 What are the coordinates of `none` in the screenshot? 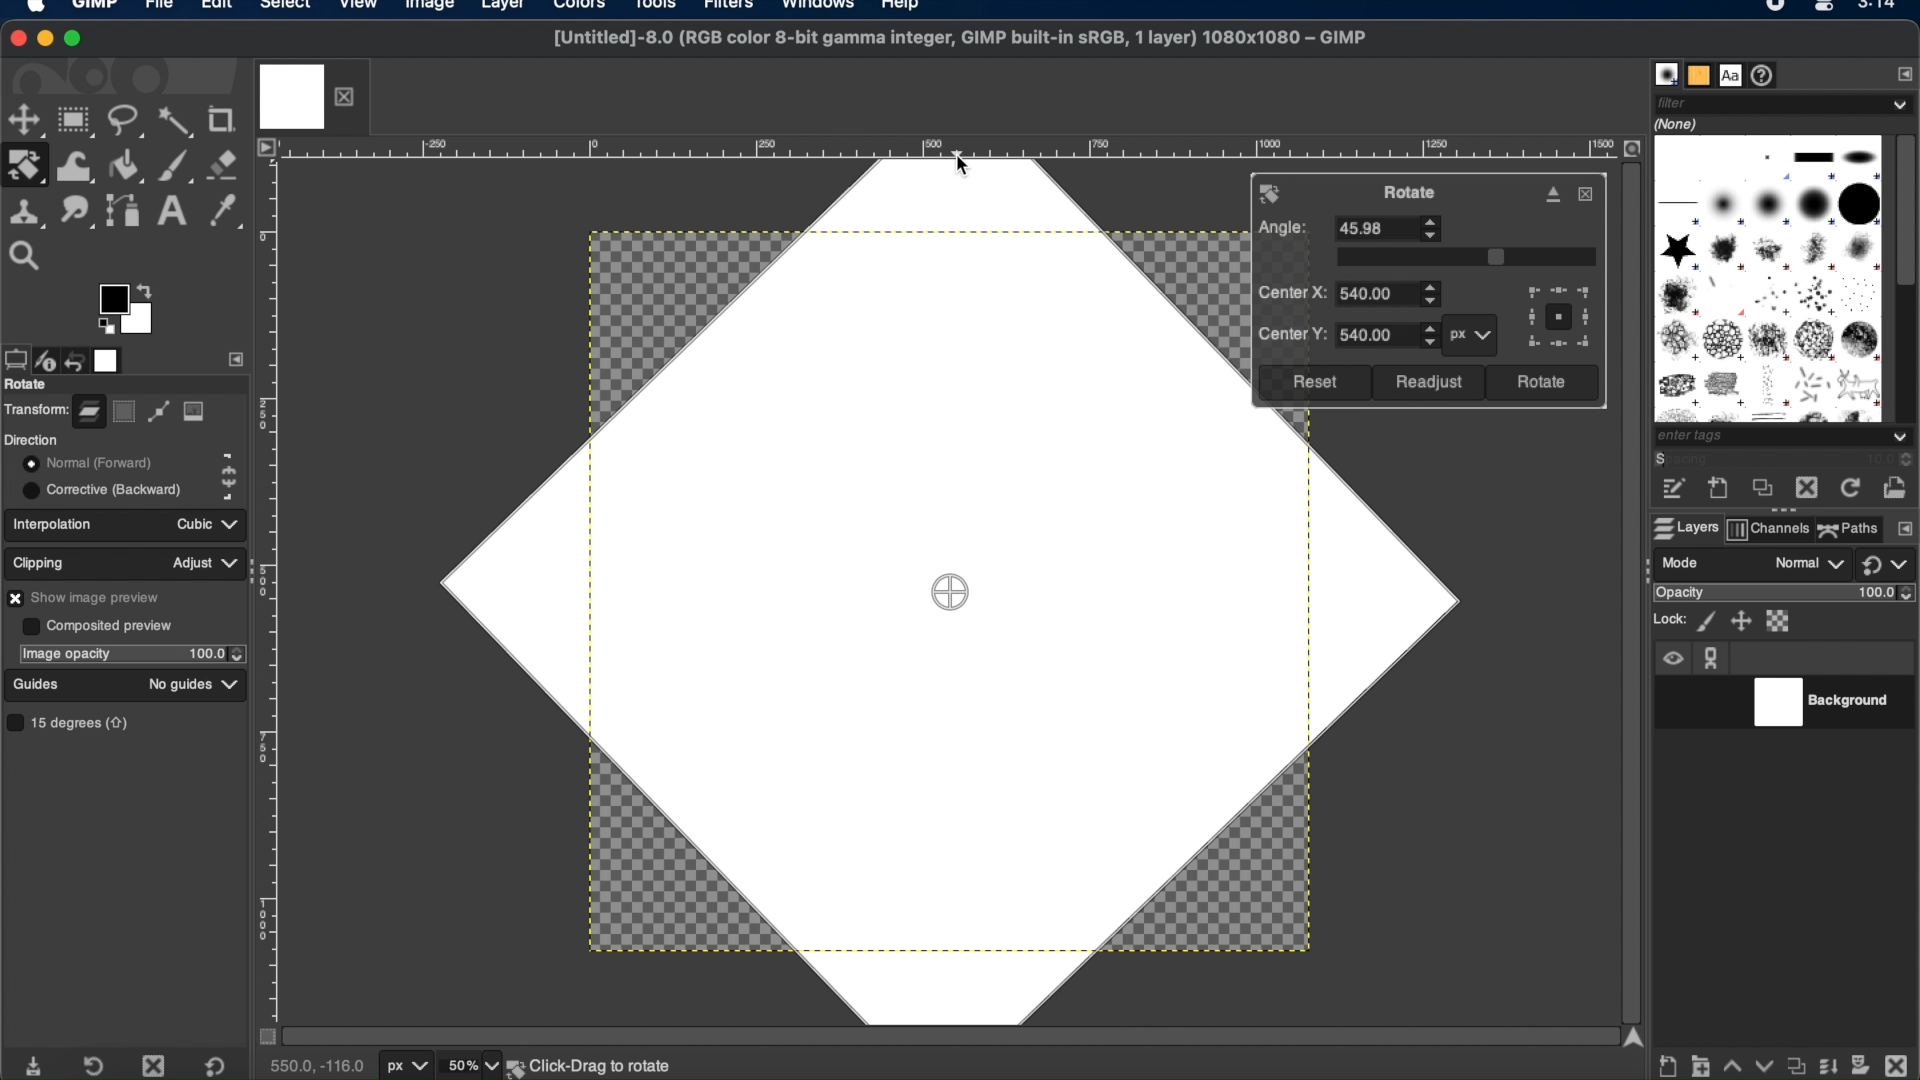 It's located at (1680, 123).